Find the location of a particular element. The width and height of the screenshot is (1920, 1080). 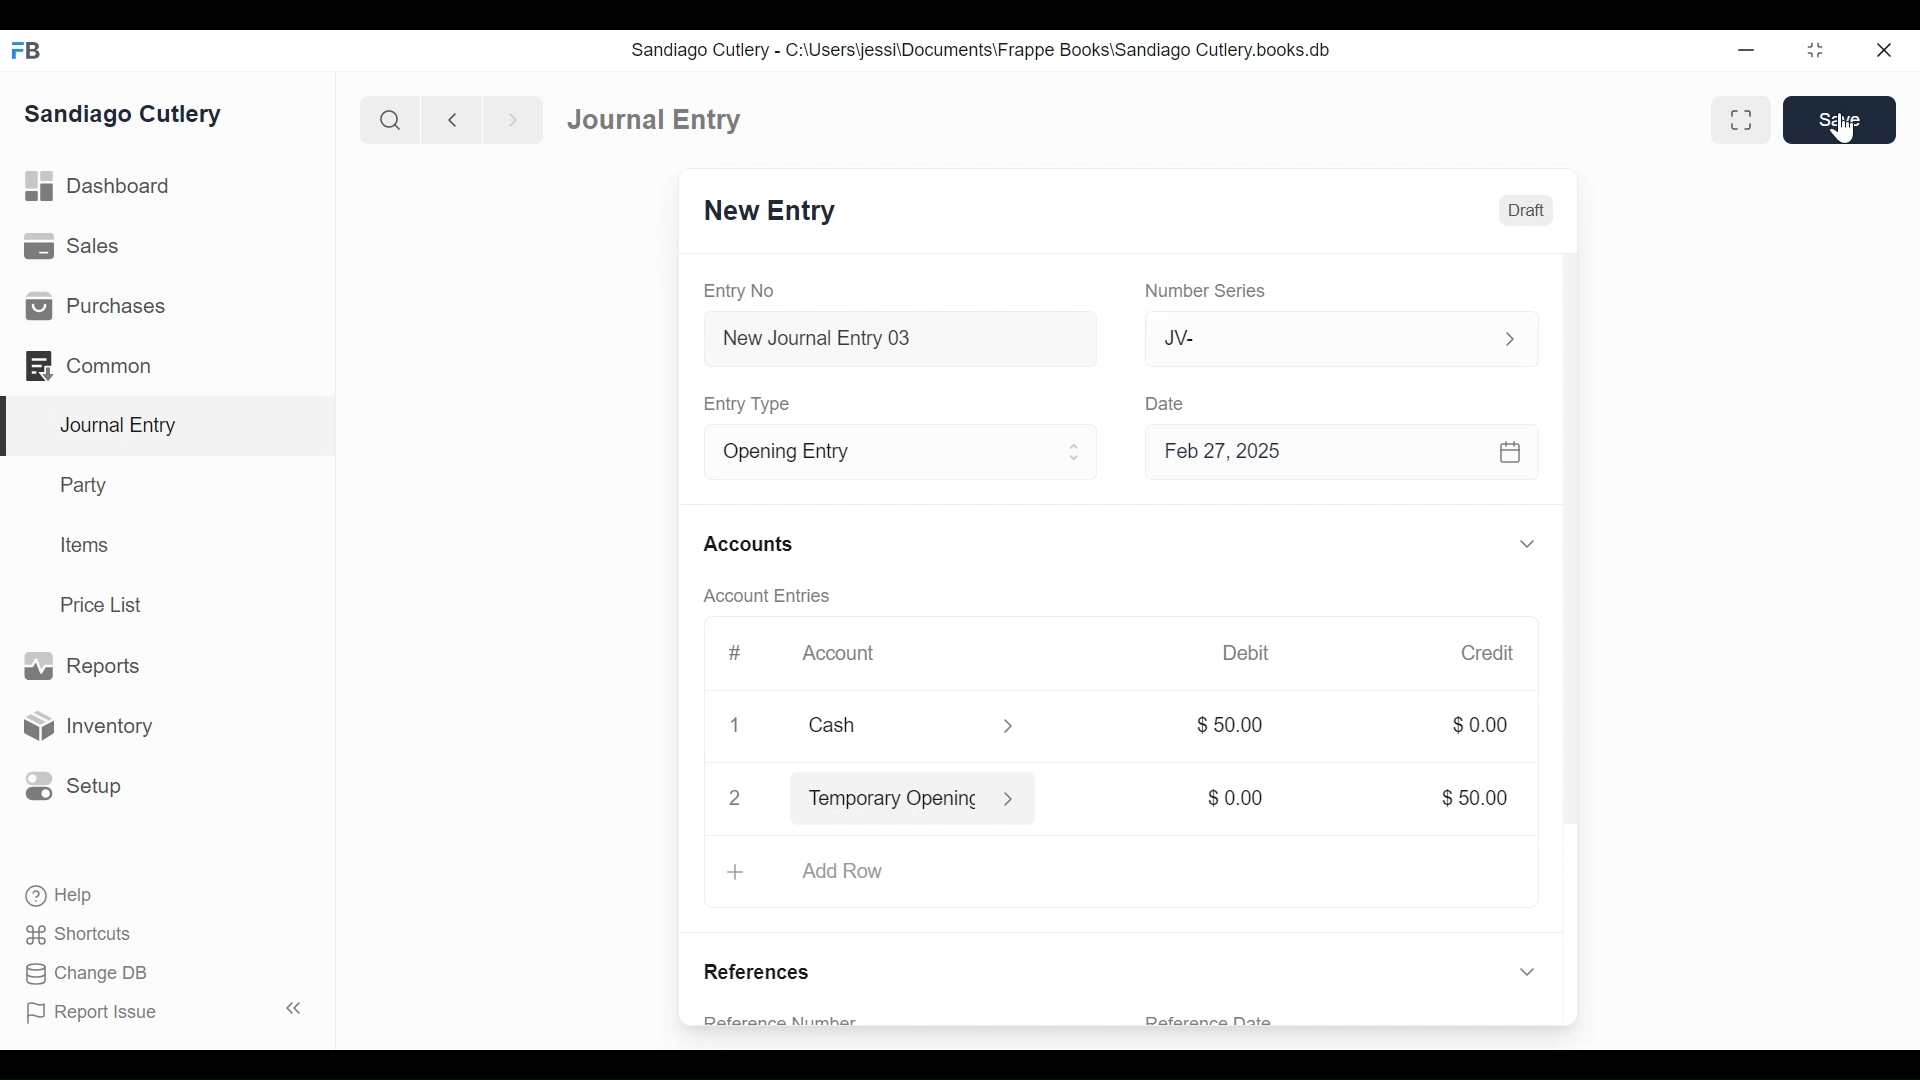

Minimize is located at coordinates (1749, 49).